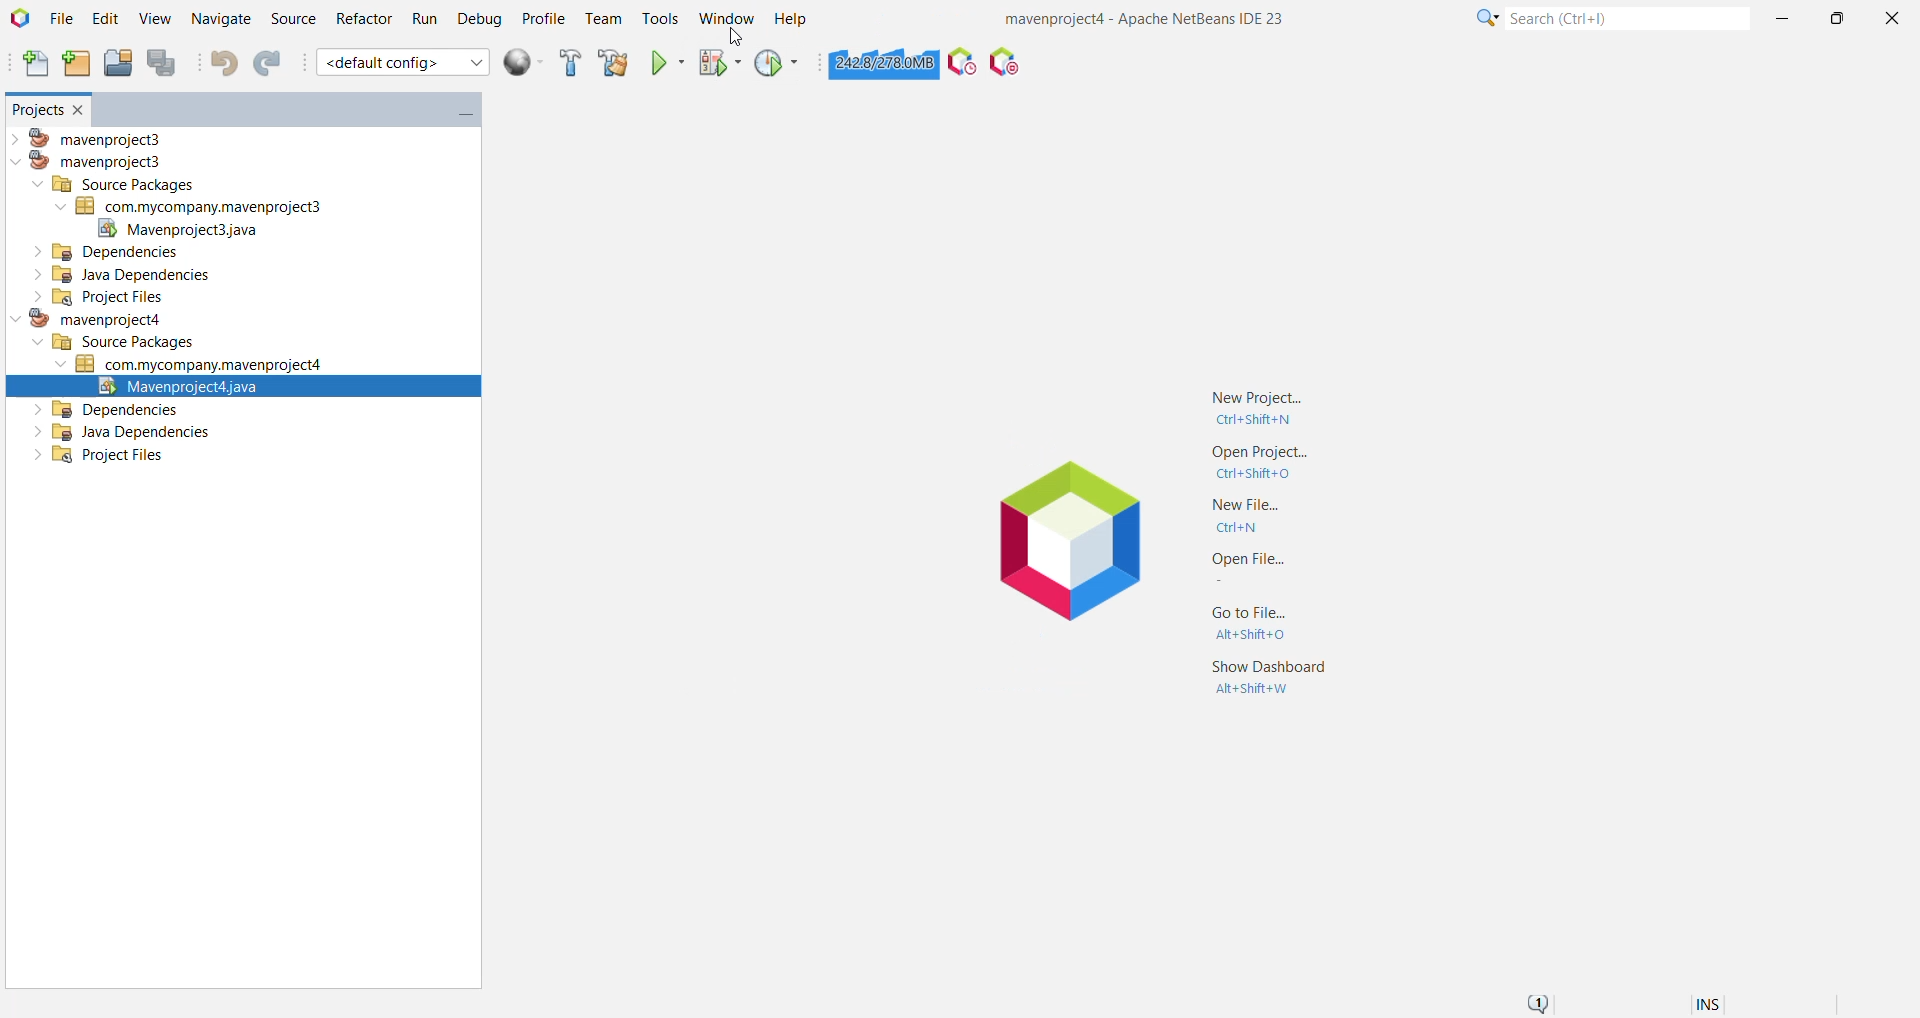  Describe the element at coordinates (1733, 1002) in the screenshot. I see `Encoding` at that location.